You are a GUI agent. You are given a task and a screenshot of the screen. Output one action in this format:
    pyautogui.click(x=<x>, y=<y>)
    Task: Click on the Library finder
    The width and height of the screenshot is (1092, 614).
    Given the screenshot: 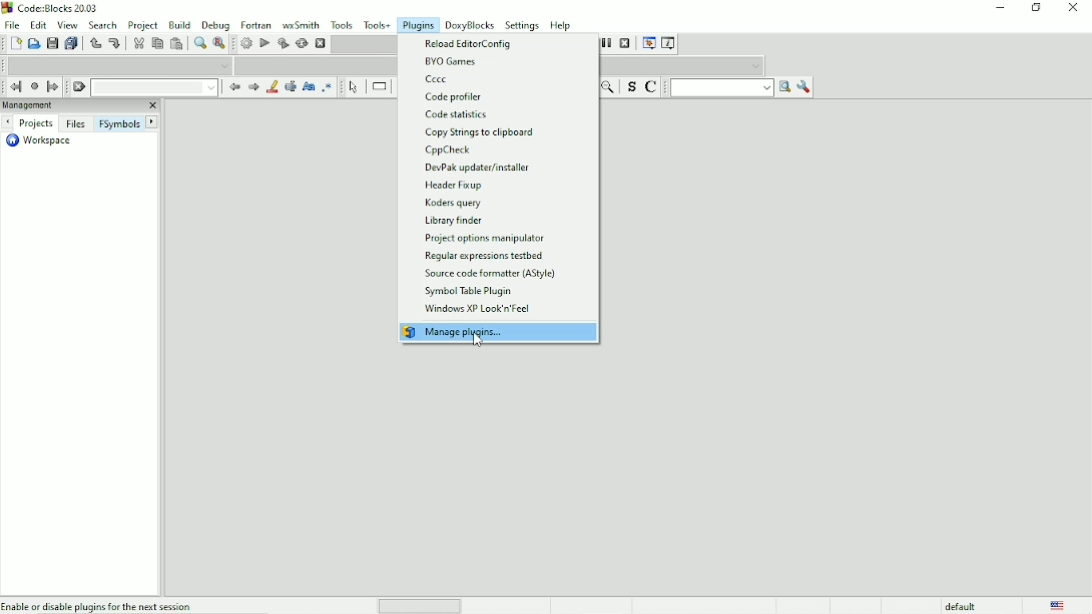 What is the action you would take?
    pyautogui.click(x=452, y=221)
    